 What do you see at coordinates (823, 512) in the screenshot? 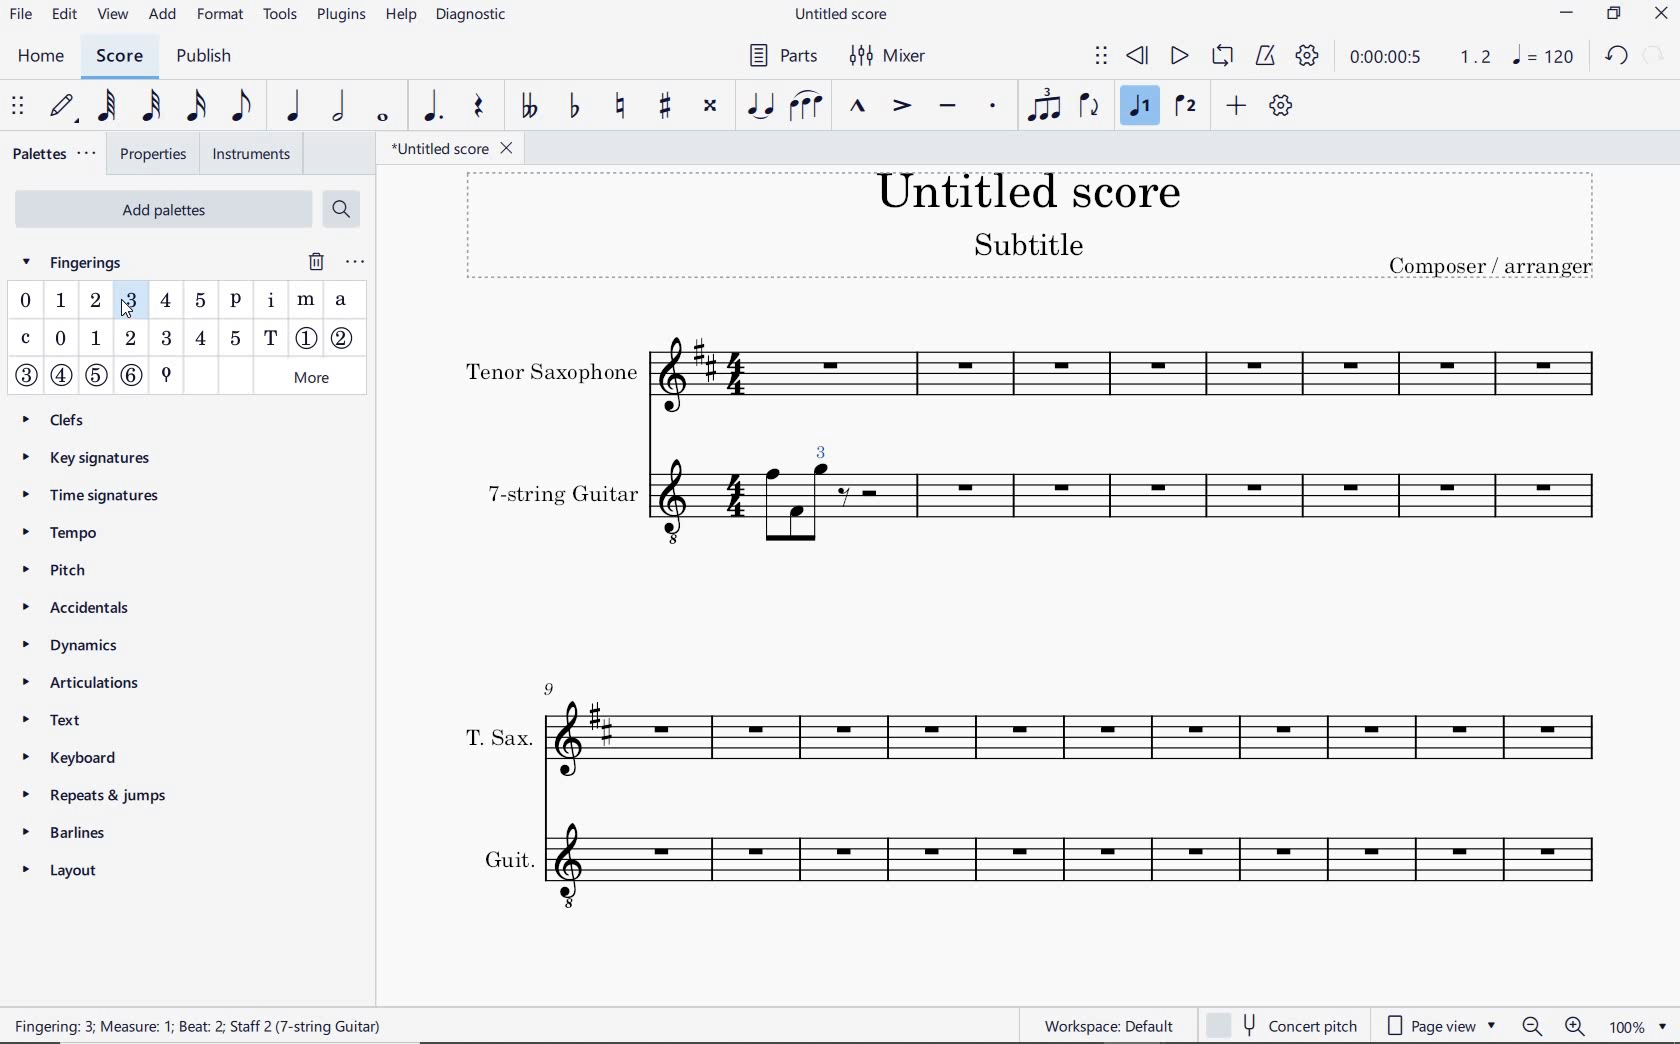
I see `` at bounding box center [823, 512].